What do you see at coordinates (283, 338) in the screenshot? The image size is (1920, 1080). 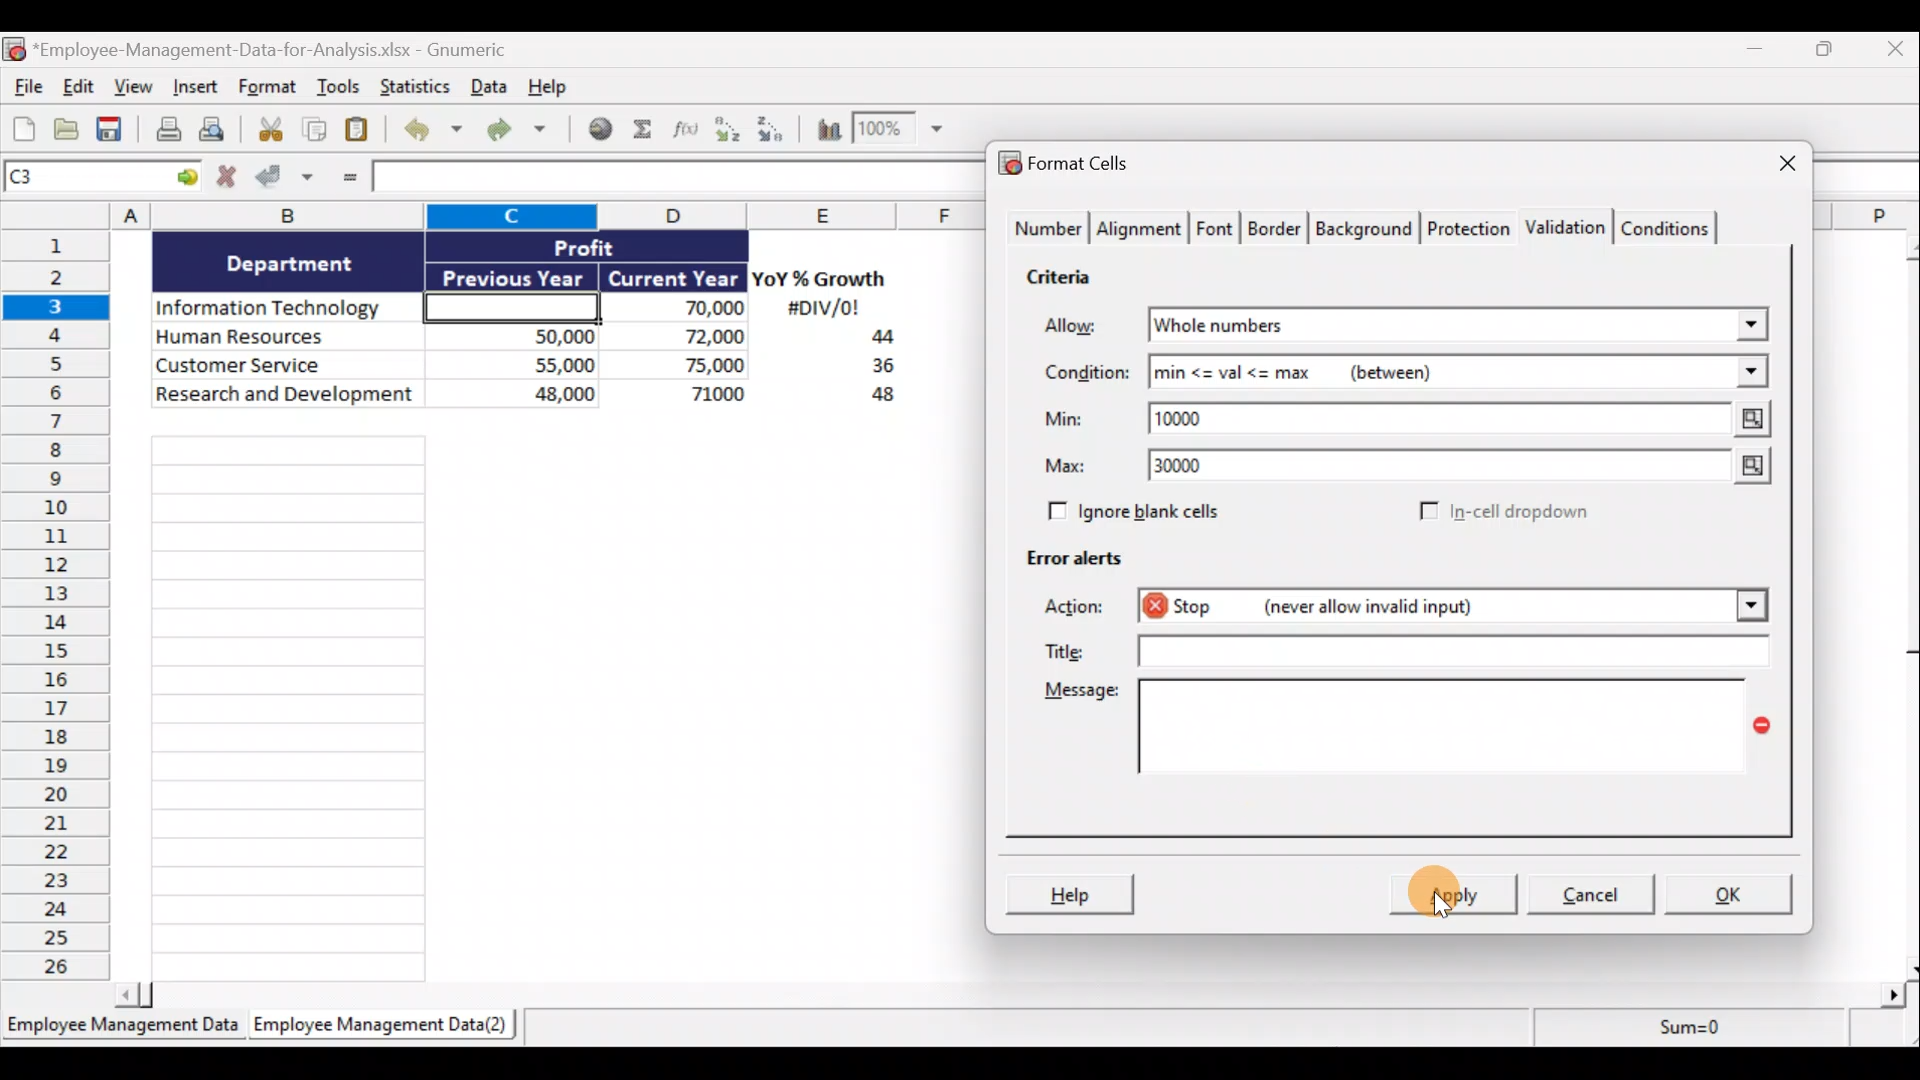 I see `Human Resources` at bounding box center [283, 338].